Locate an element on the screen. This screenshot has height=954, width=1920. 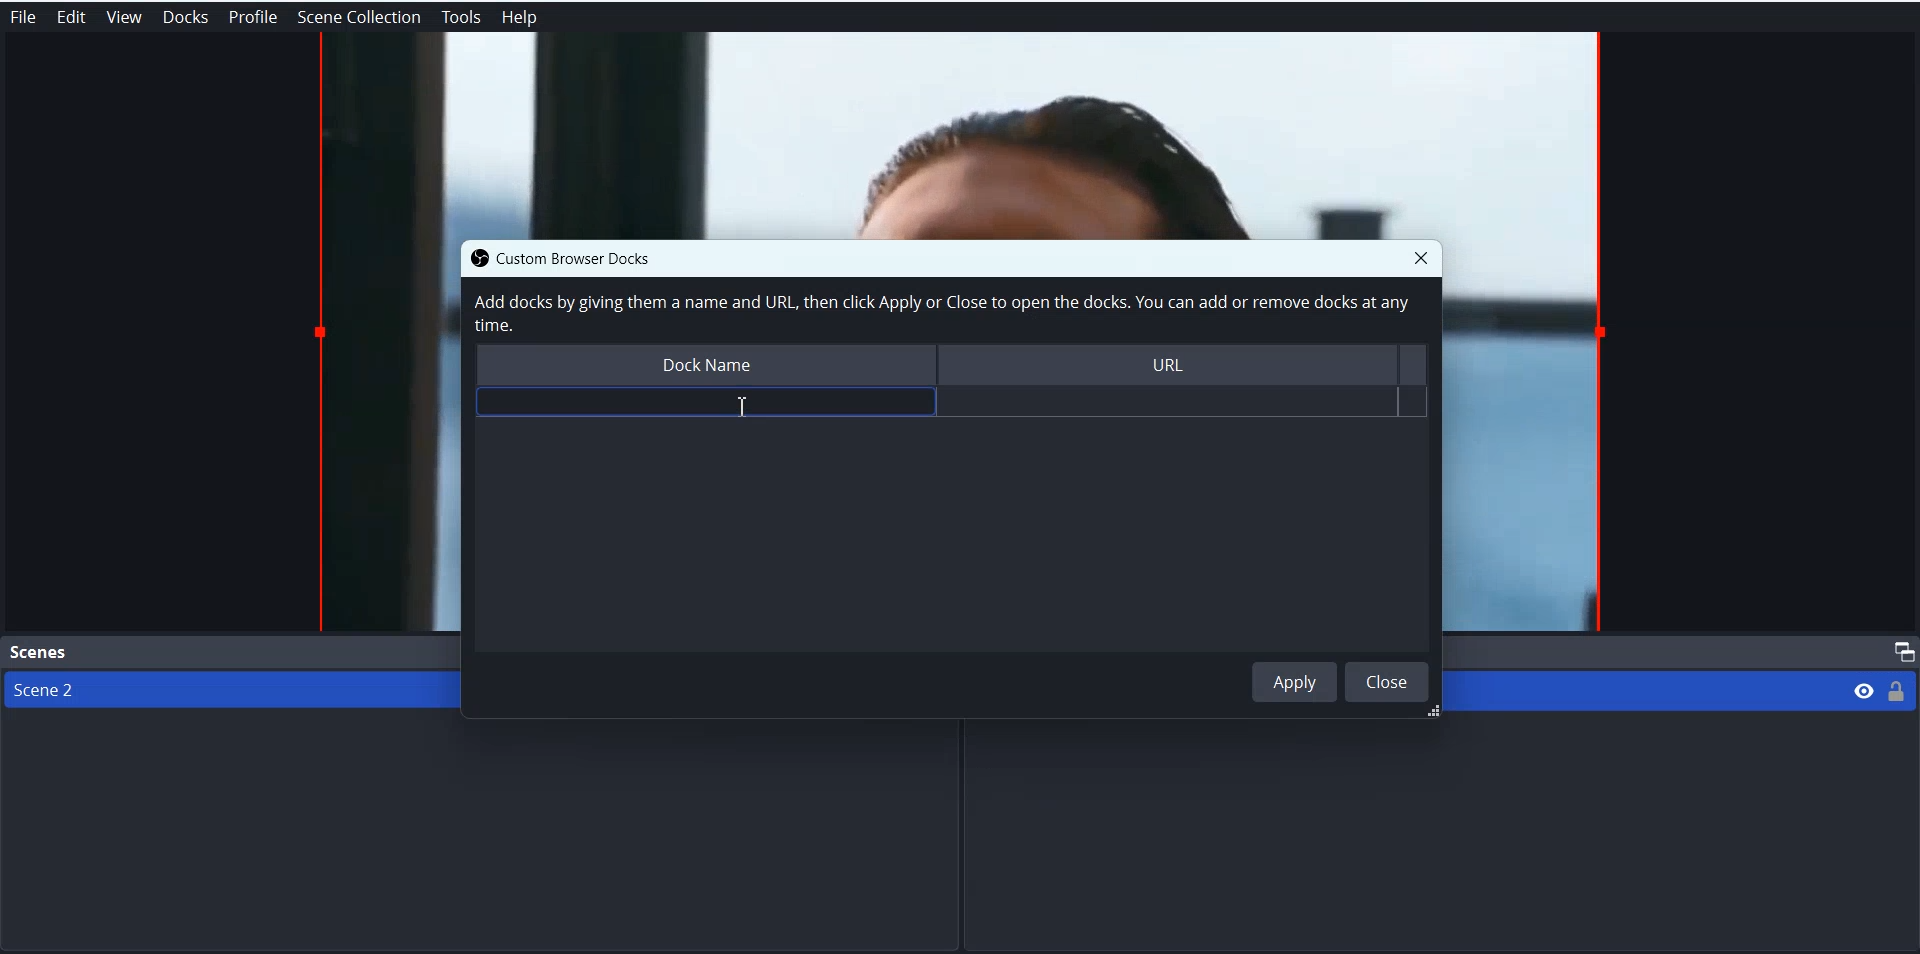
Text Cursor is located at coordinates (738, 406).